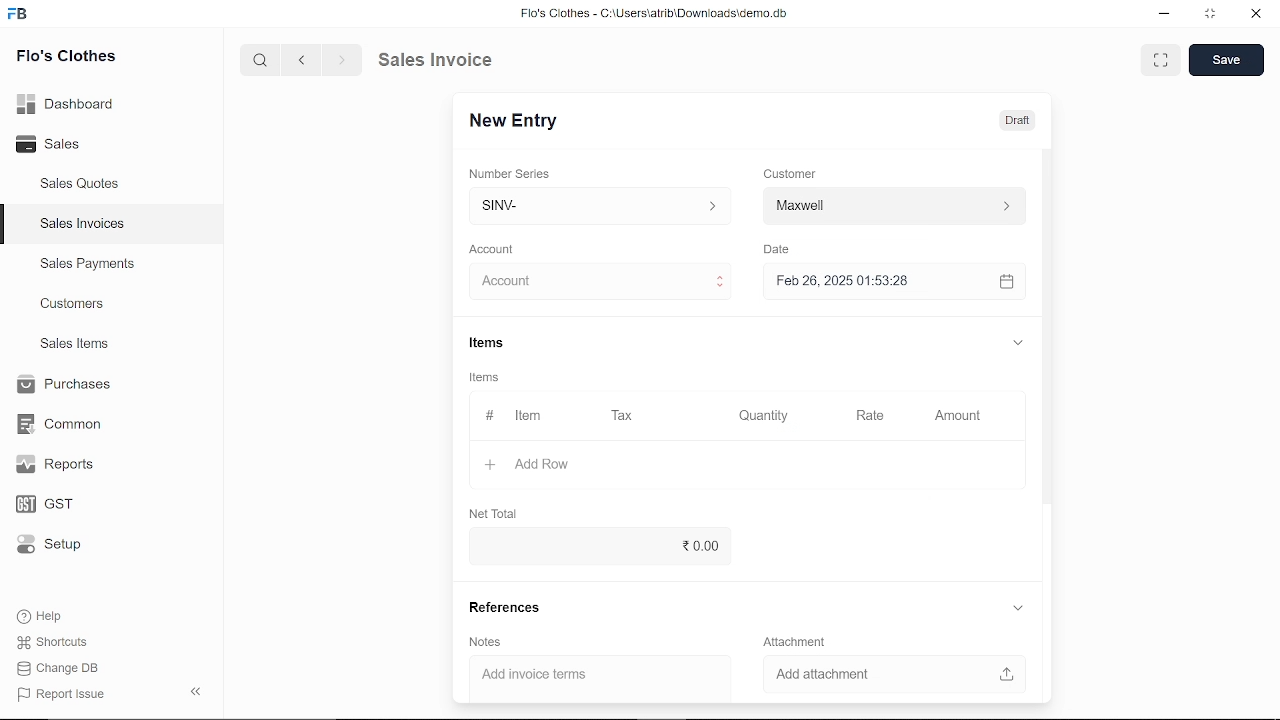 The width and height of the screenshot is (1280, 720). What do you see at coordinates (86, 264) in the screenshot?
I see `Sales Payments.` at bounding box center [86, 264].